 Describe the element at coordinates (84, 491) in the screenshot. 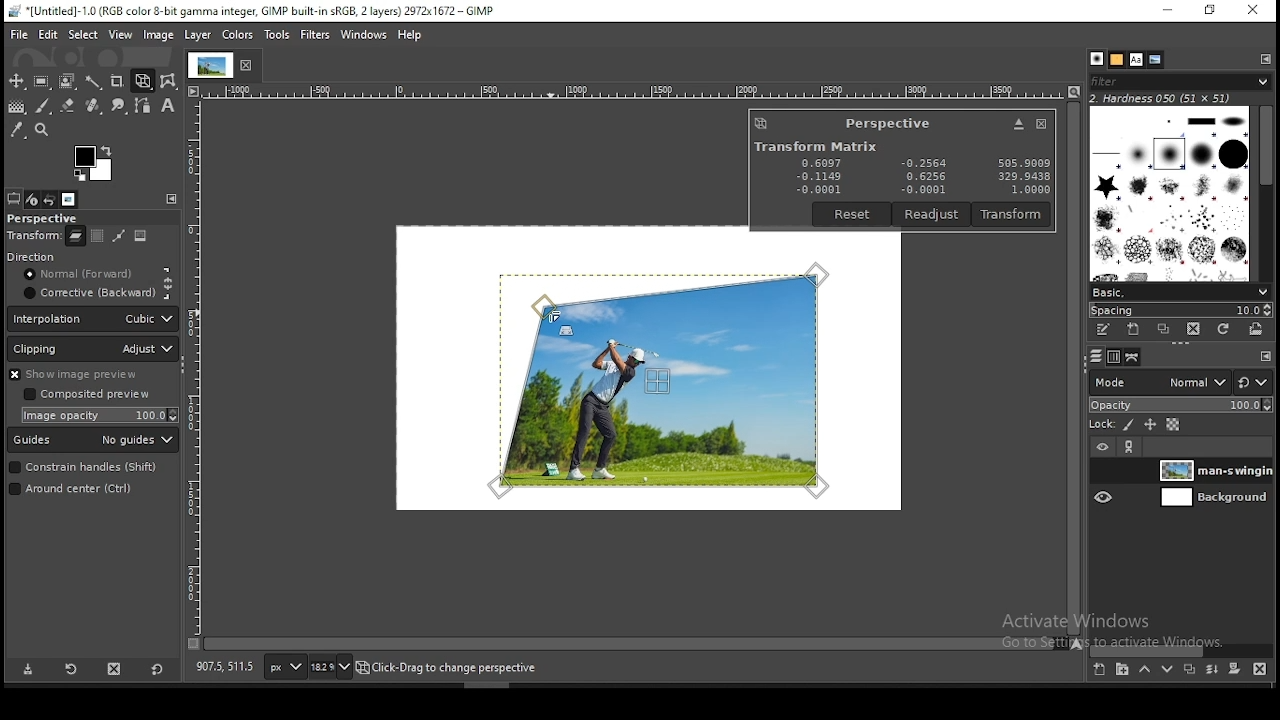

I see `around the center` at that location.